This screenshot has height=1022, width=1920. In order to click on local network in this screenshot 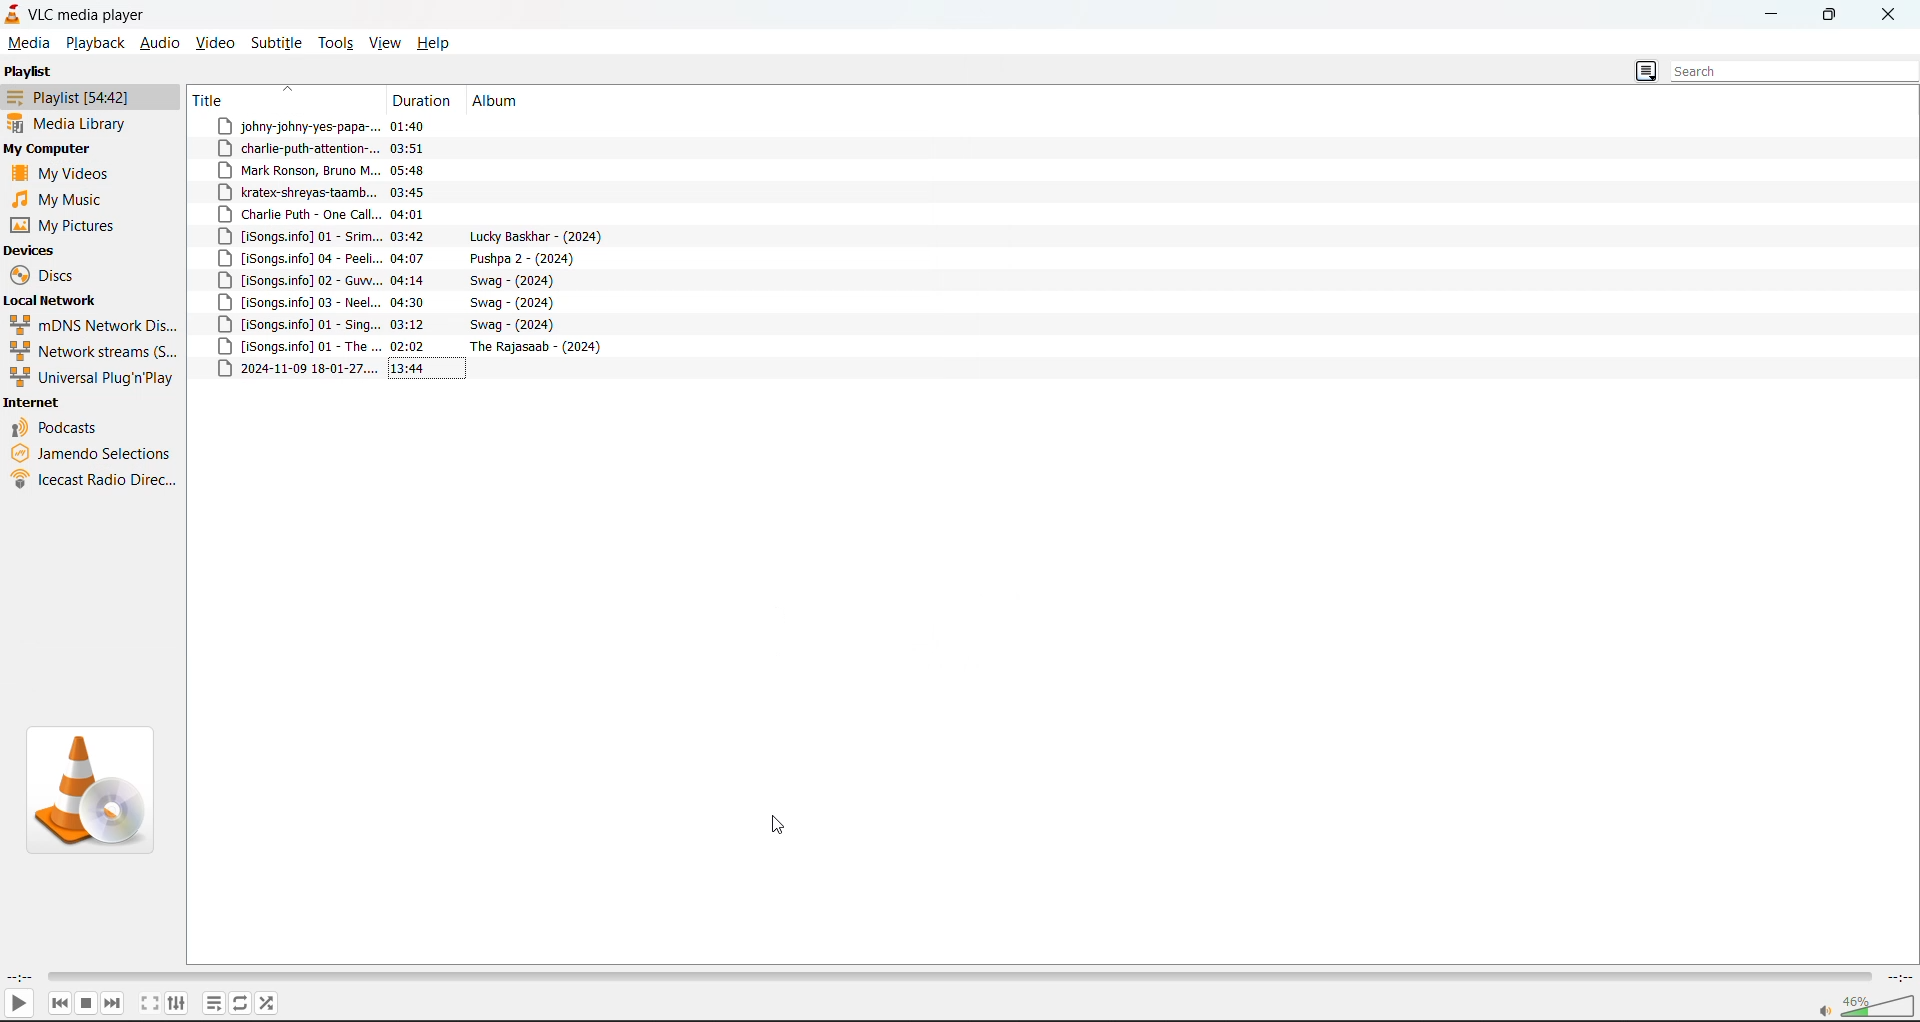, I will do `click(53, 299)`.